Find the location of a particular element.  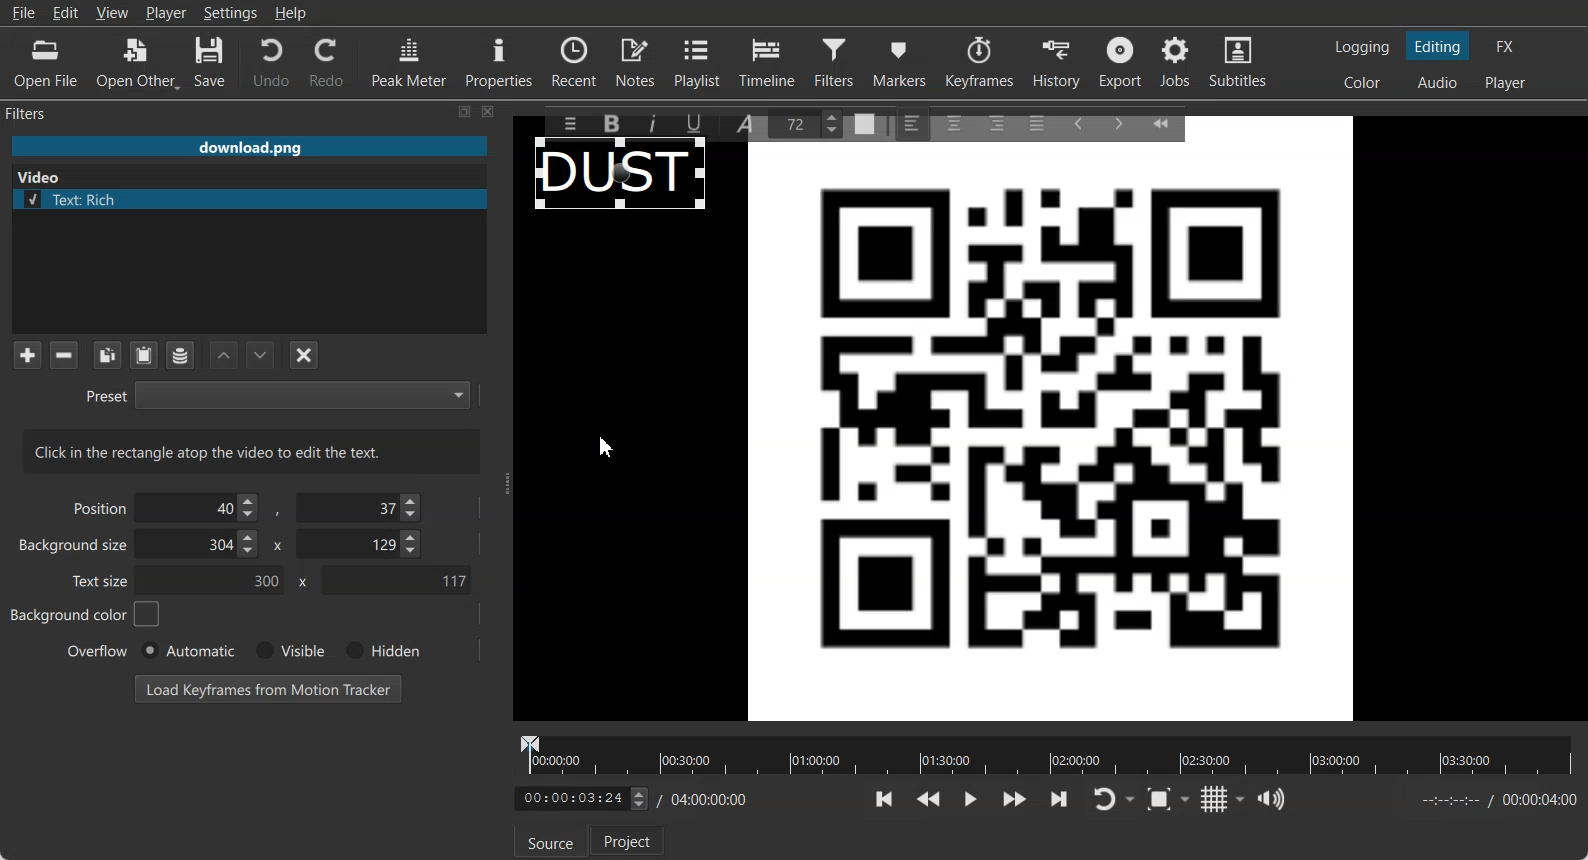

Undo is located at coordinates (271, 61).